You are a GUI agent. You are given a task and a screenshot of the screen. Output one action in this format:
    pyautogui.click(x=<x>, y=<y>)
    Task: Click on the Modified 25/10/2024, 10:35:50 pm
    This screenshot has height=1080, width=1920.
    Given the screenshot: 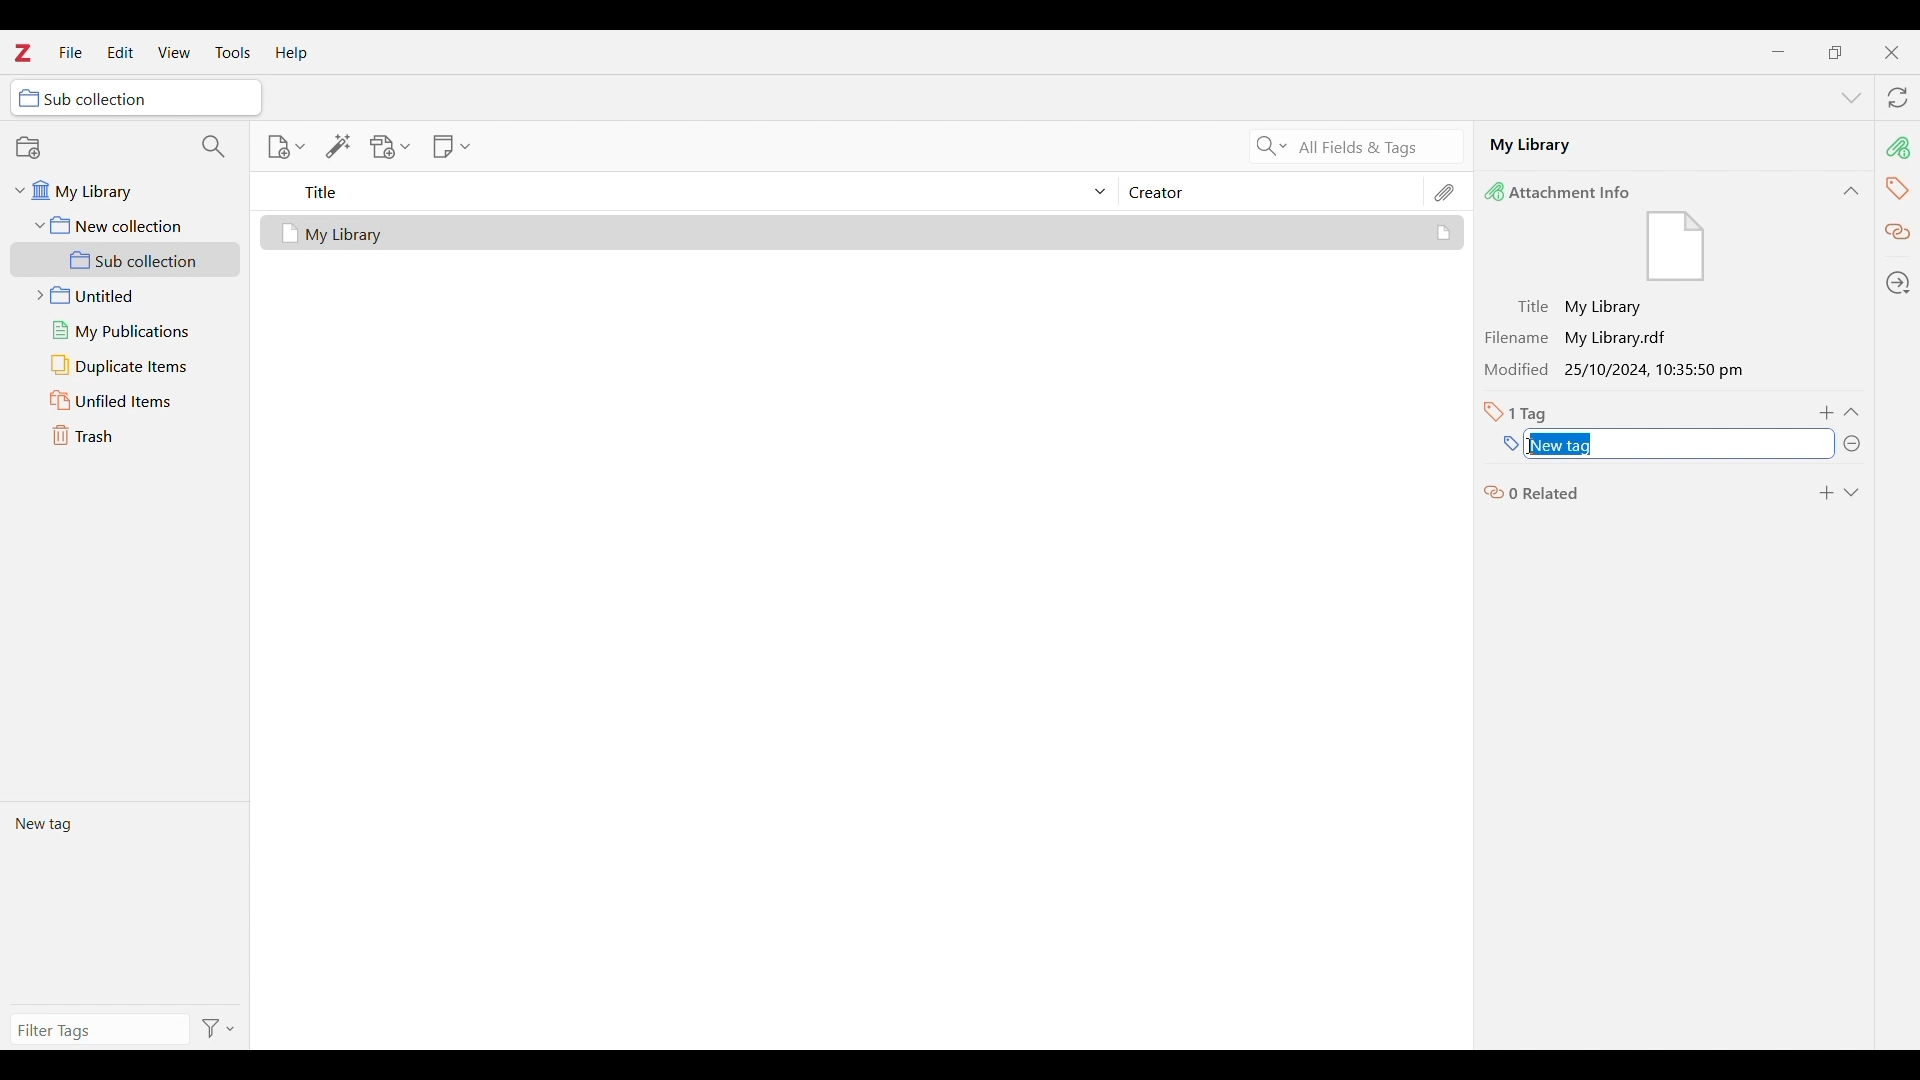 What is the action you would take?
    pyautogui.click(x=1620, y=371)
    